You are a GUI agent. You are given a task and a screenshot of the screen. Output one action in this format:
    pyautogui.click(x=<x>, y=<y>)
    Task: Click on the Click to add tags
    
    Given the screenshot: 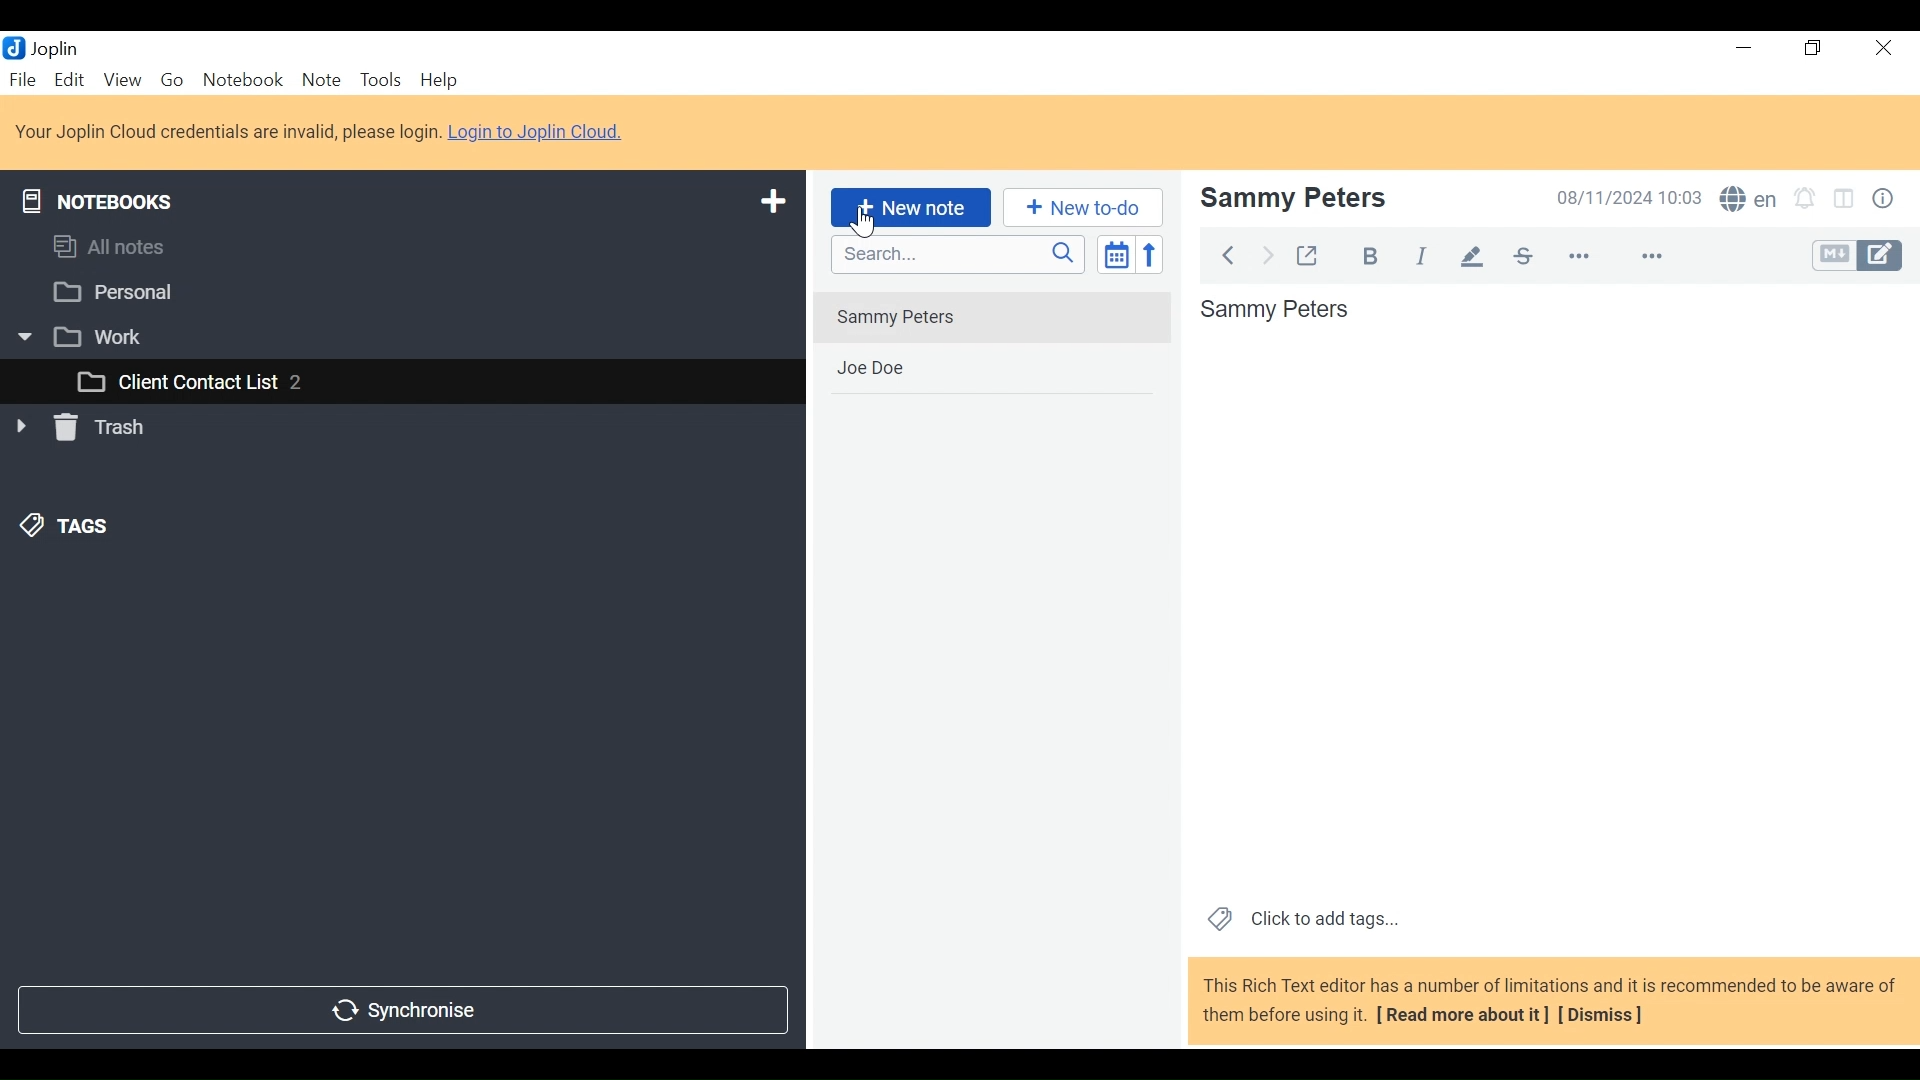 What is the action you would take?
    pyautogui.click(x=1299, y=921)
    